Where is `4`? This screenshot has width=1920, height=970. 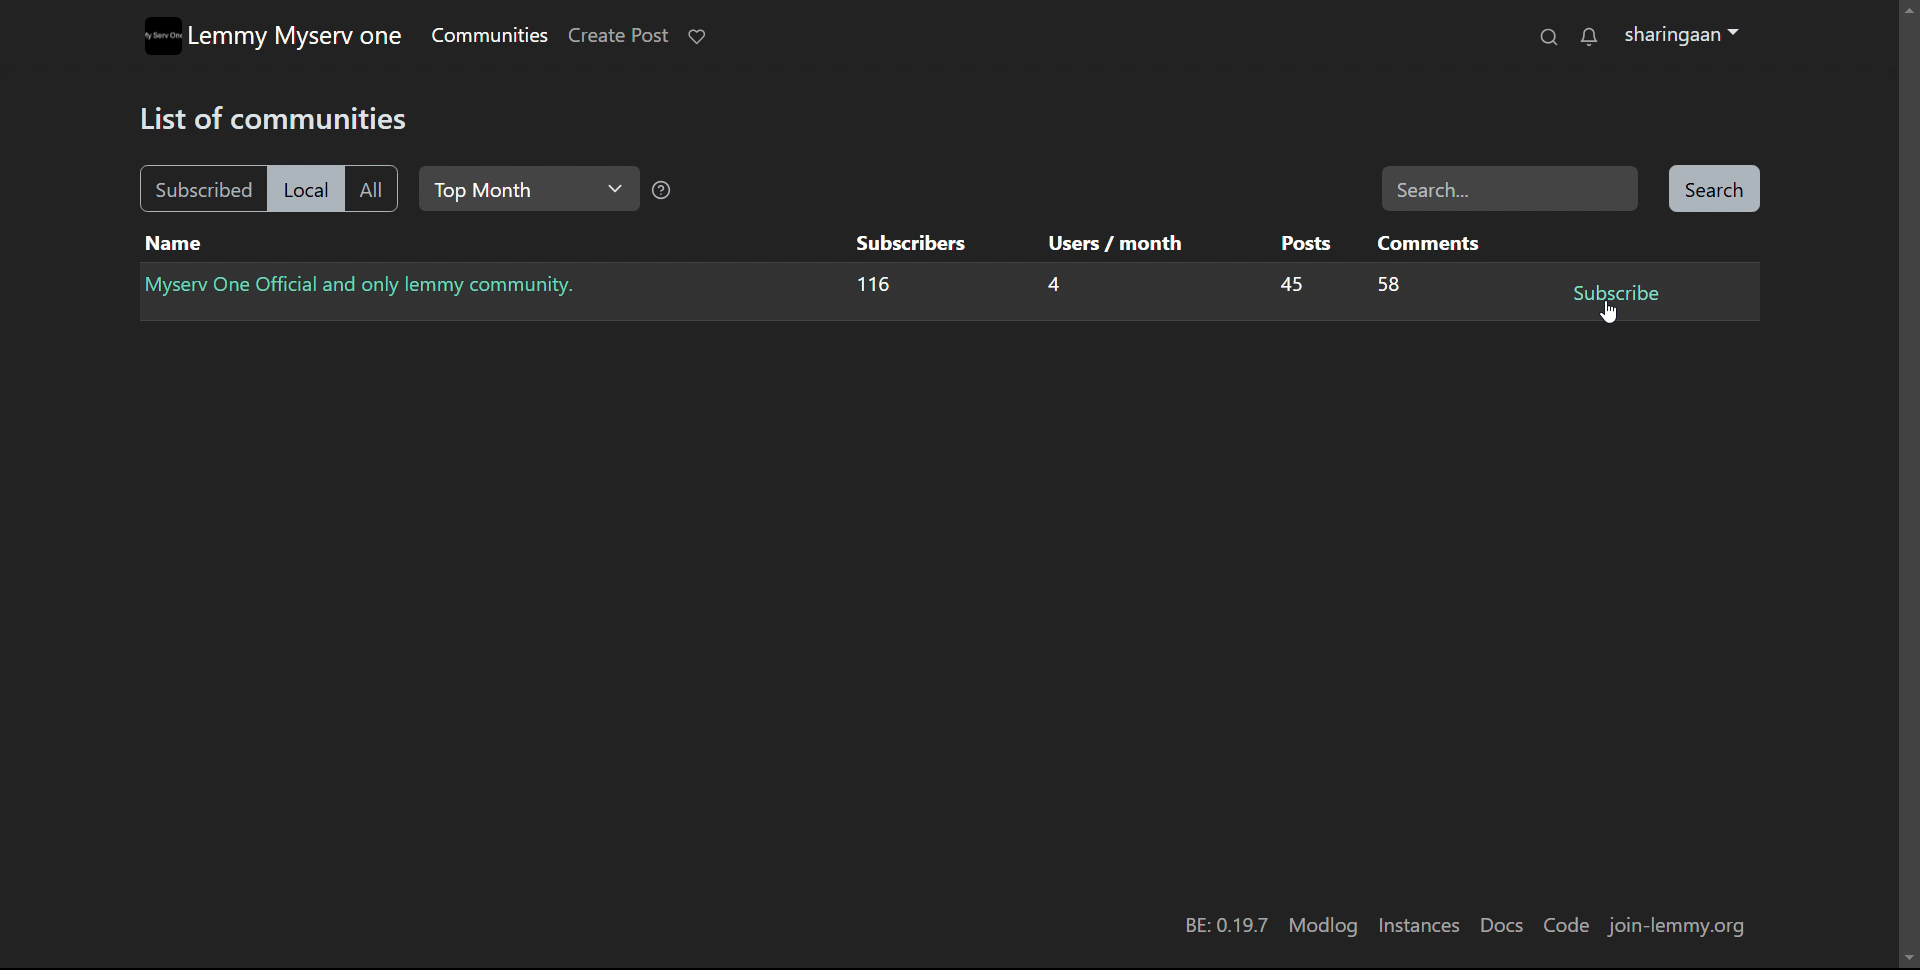
4 is located at coordinates (1051, 288).